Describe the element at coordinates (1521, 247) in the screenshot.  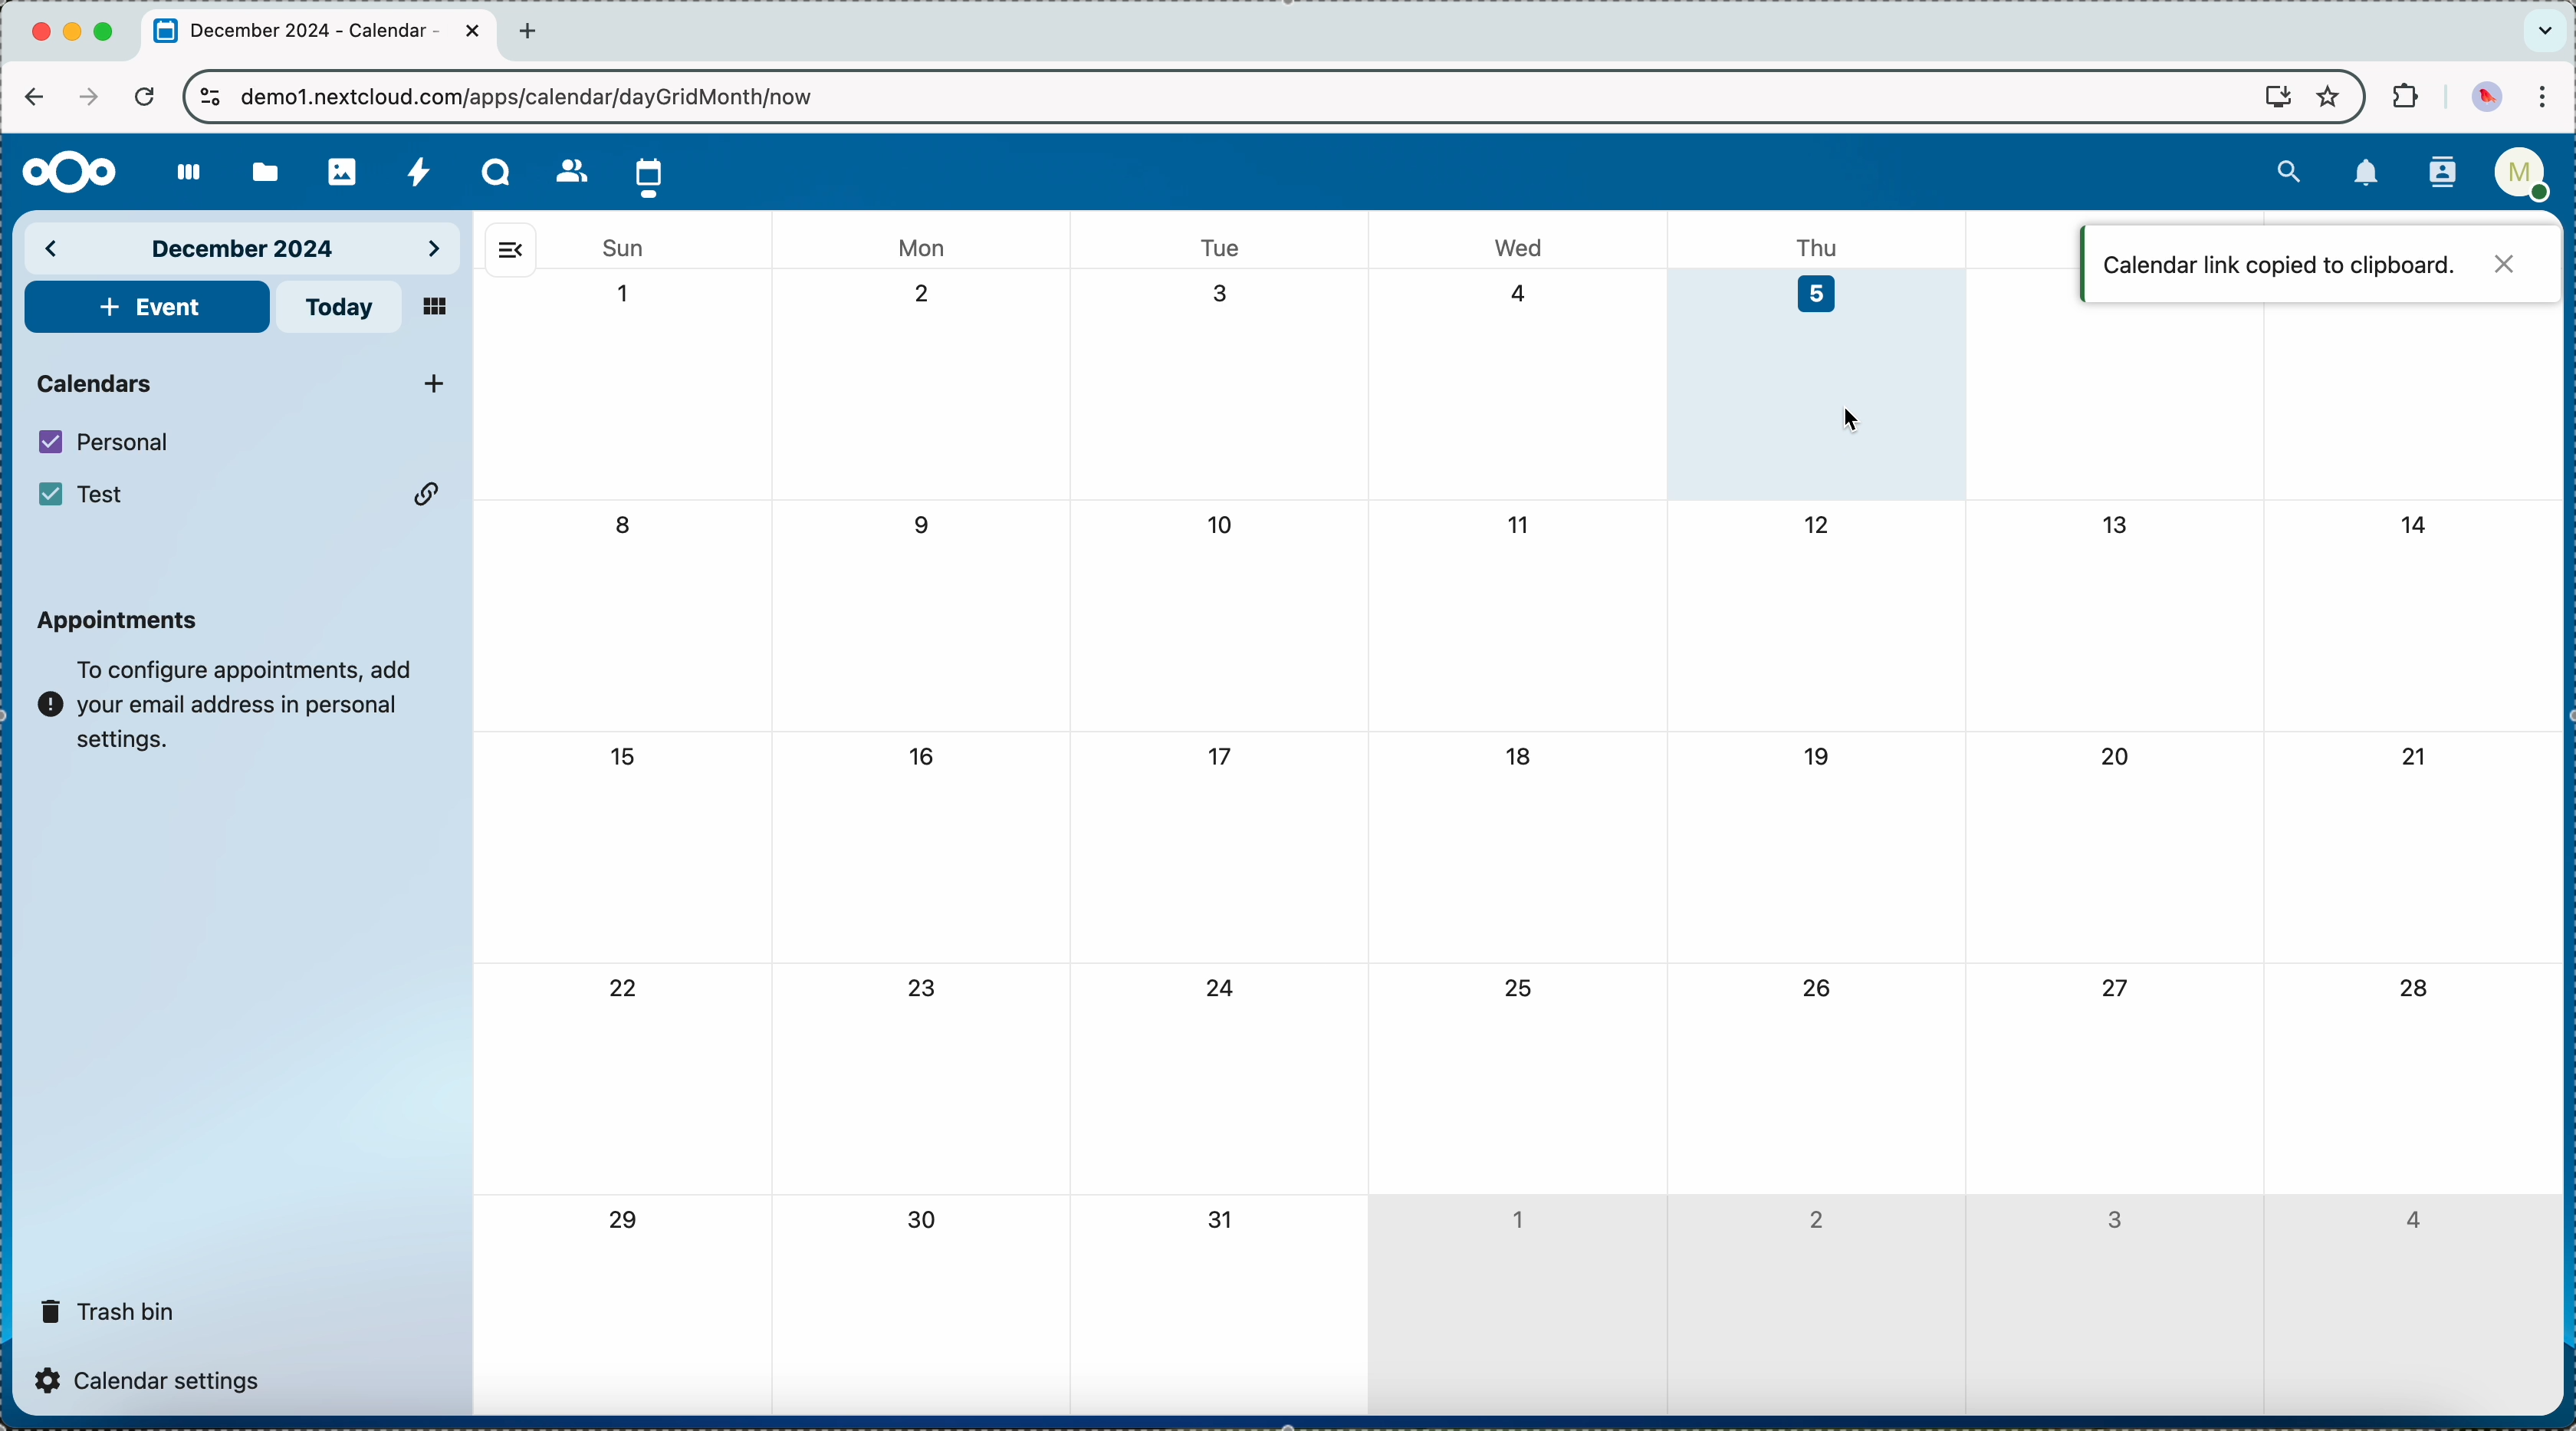
I see `wed` at that location.